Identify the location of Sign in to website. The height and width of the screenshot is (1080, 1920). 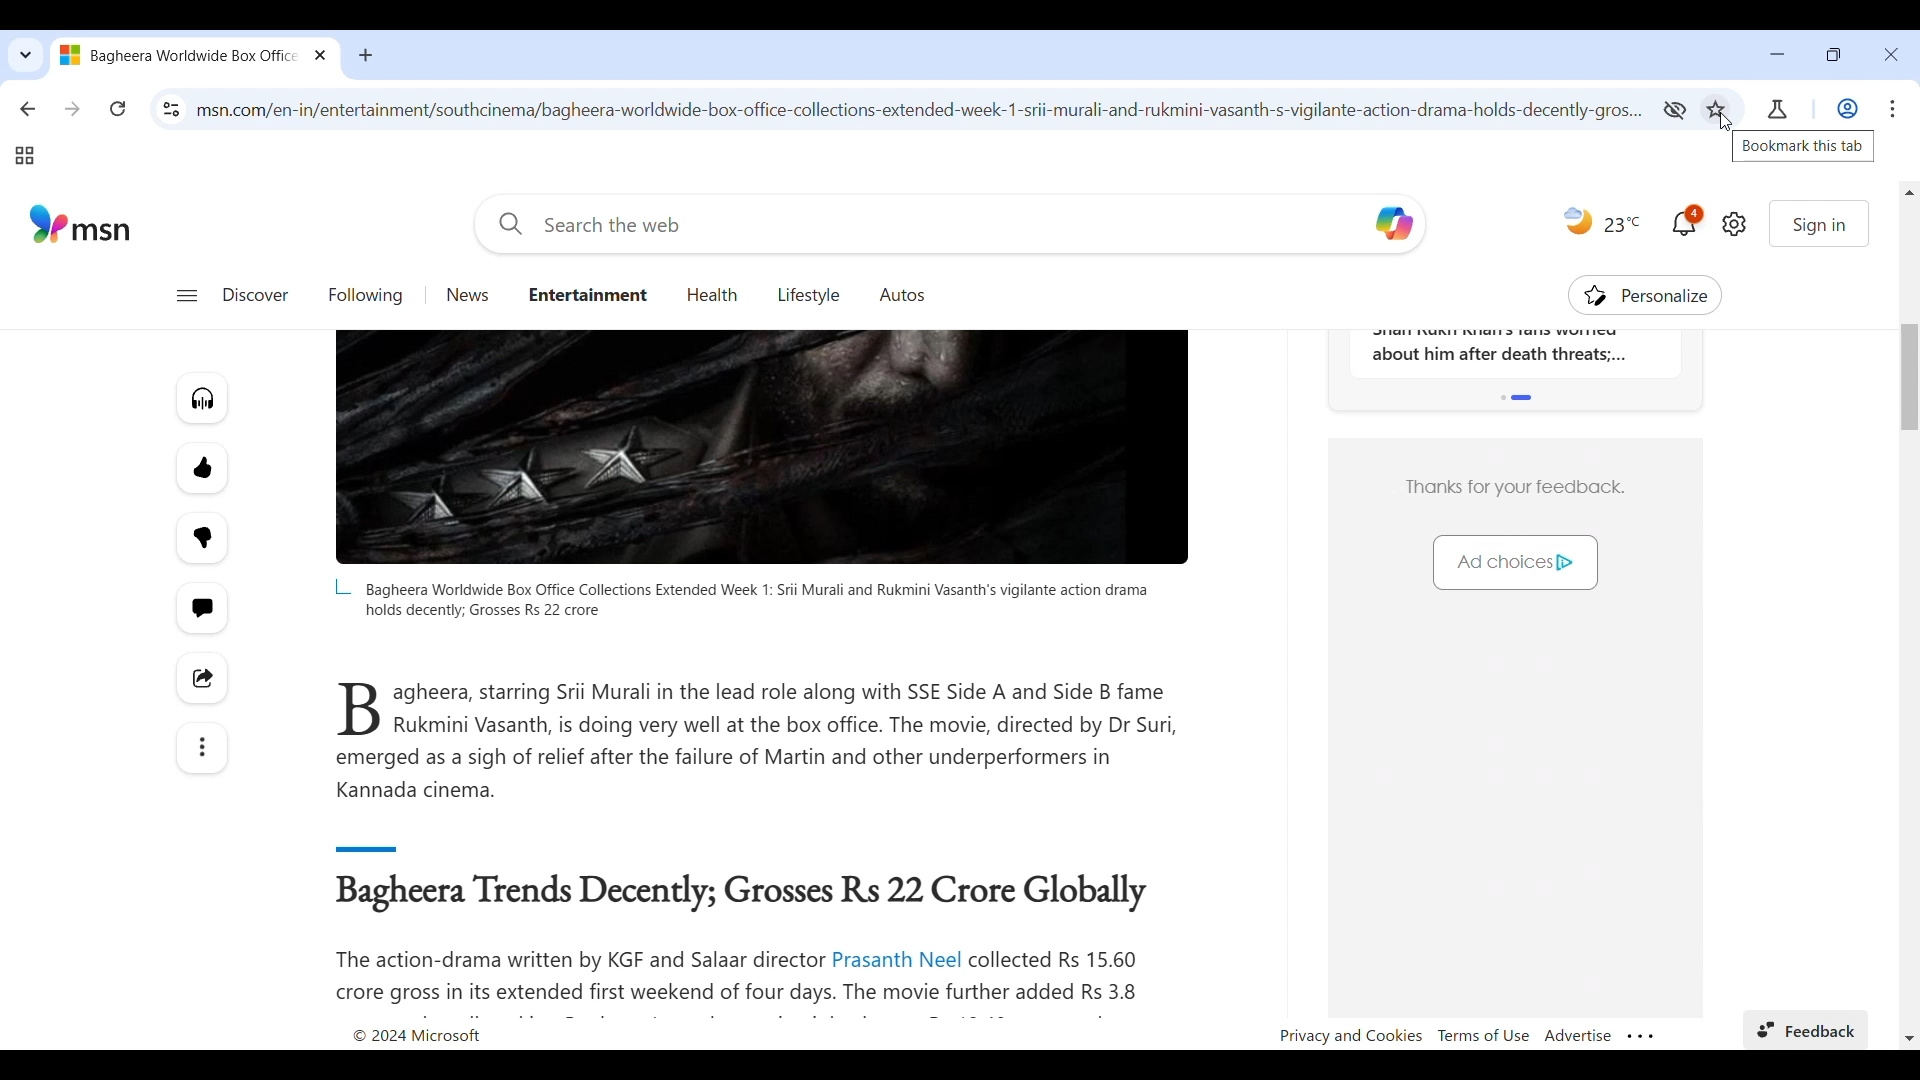
(1819, 223).